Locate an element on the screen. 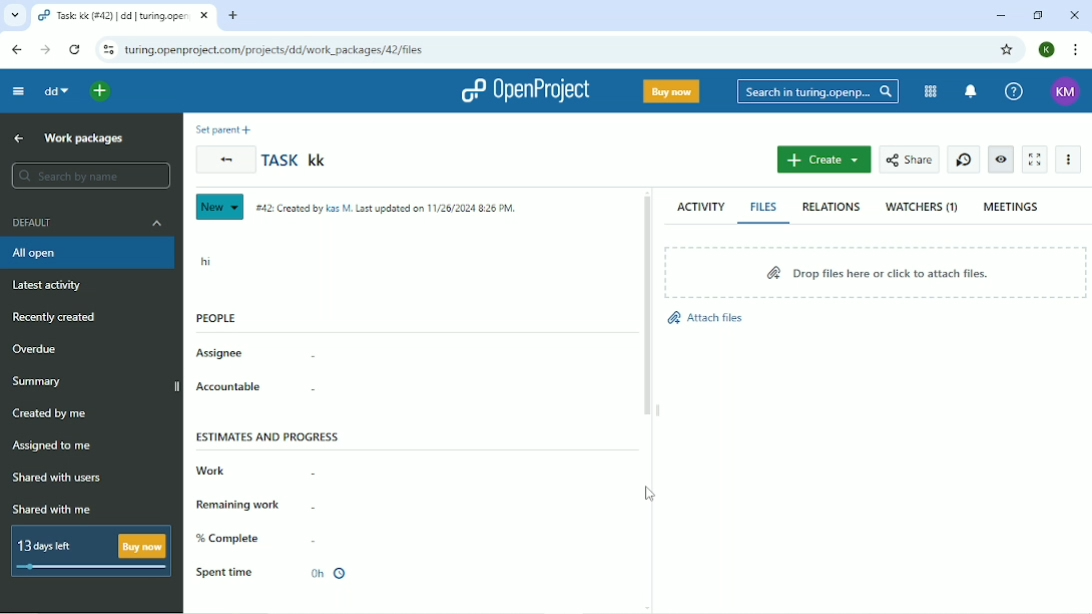  OpenProject is located at coordinates (524, 91).